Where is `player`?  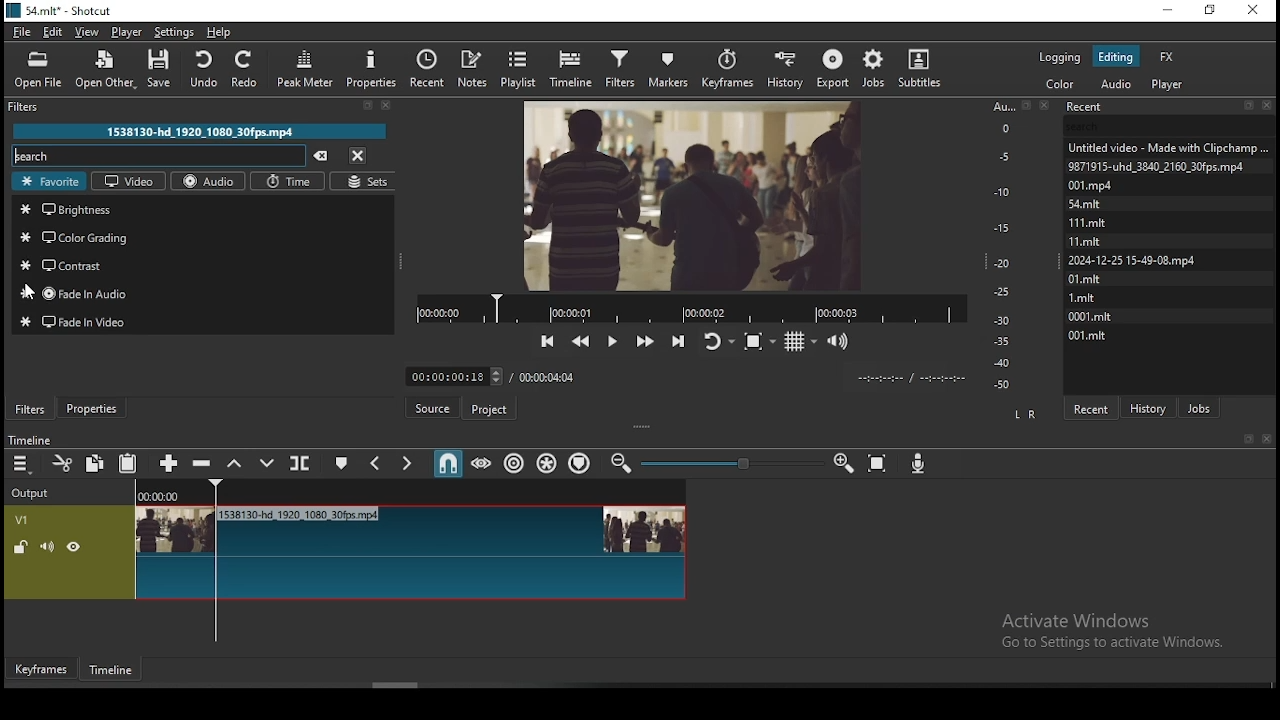
player is located at coordinates (125, 33).